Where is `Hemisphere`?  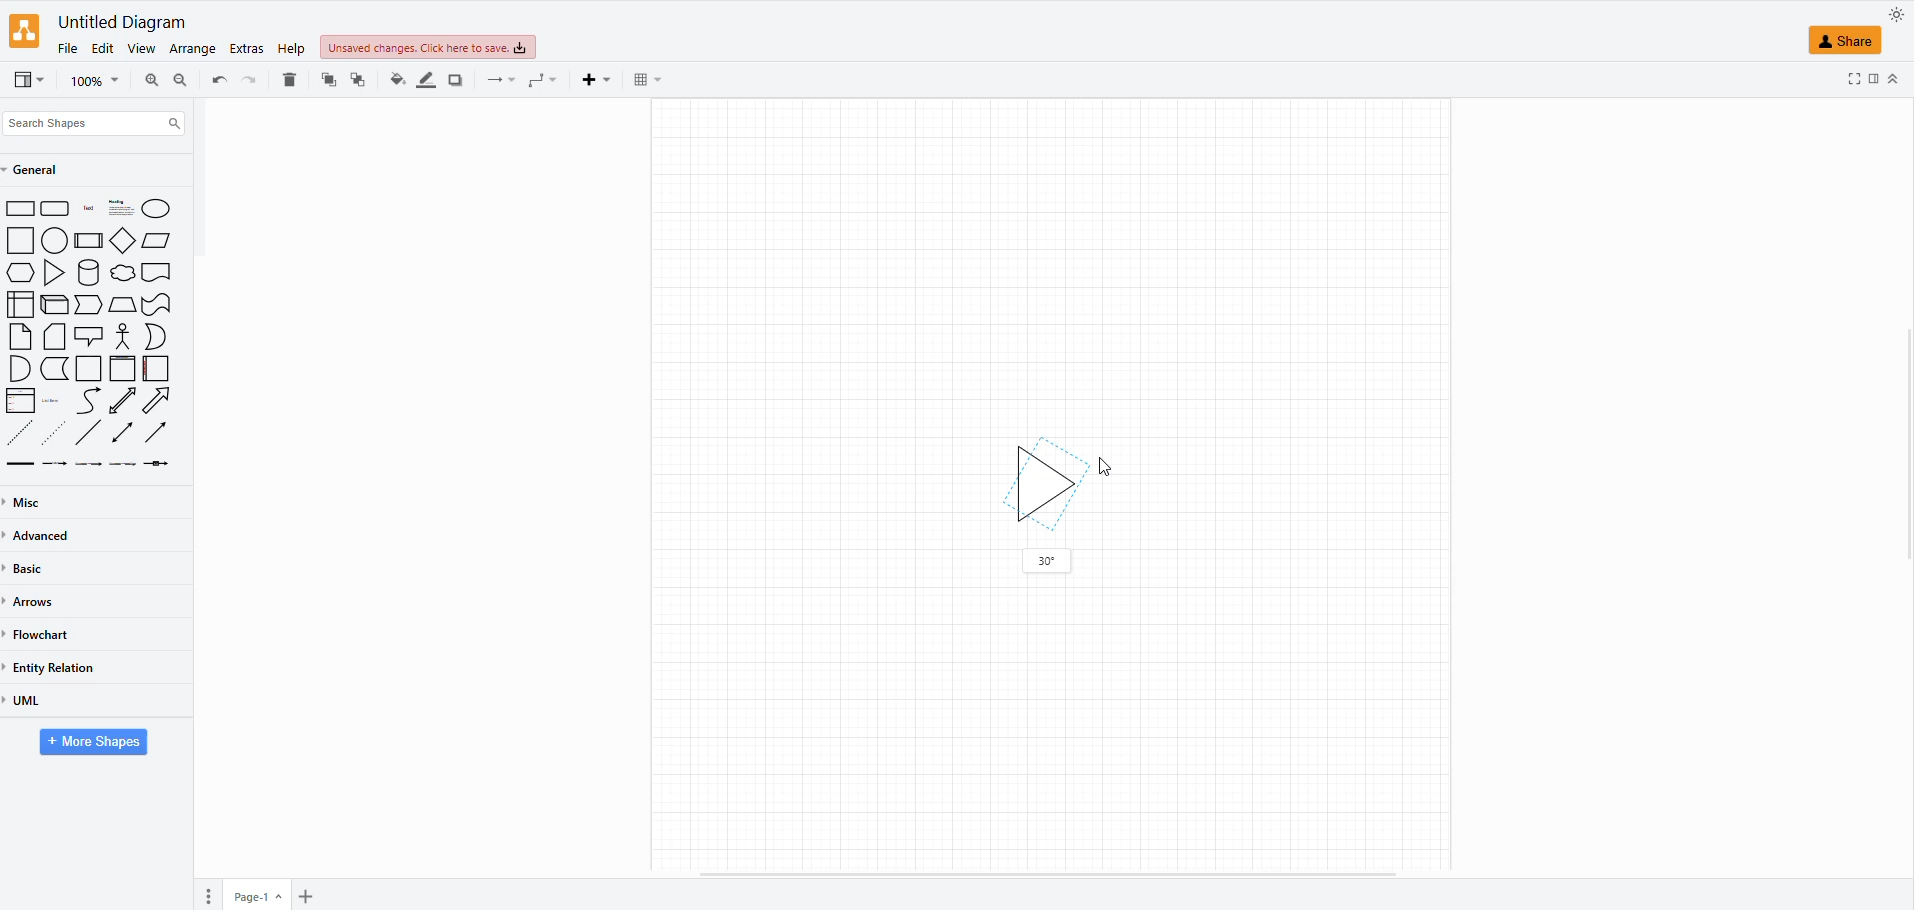
Hemisphere is located at coordinates (18, 368).